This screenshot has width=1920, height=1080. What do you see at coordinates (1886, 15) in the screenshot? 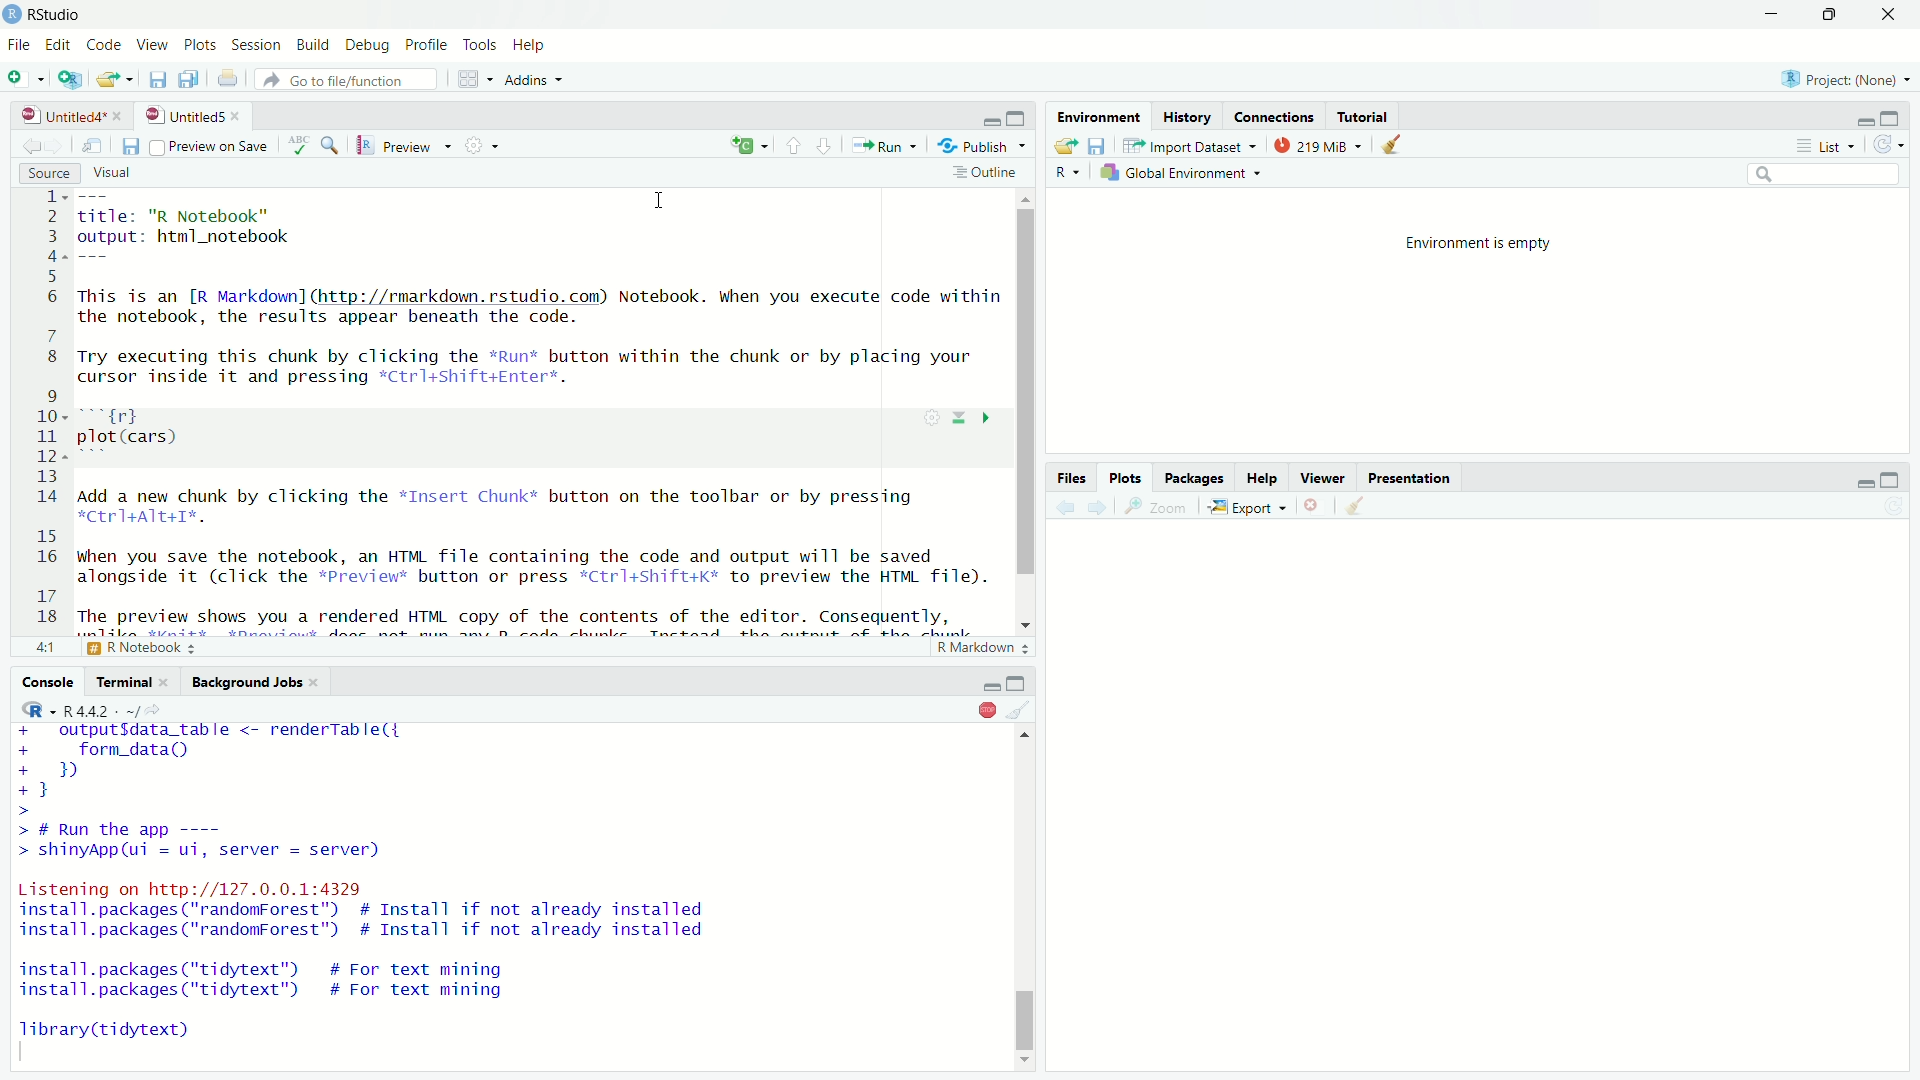
I see `Close` at bounding box center [1886, 15].